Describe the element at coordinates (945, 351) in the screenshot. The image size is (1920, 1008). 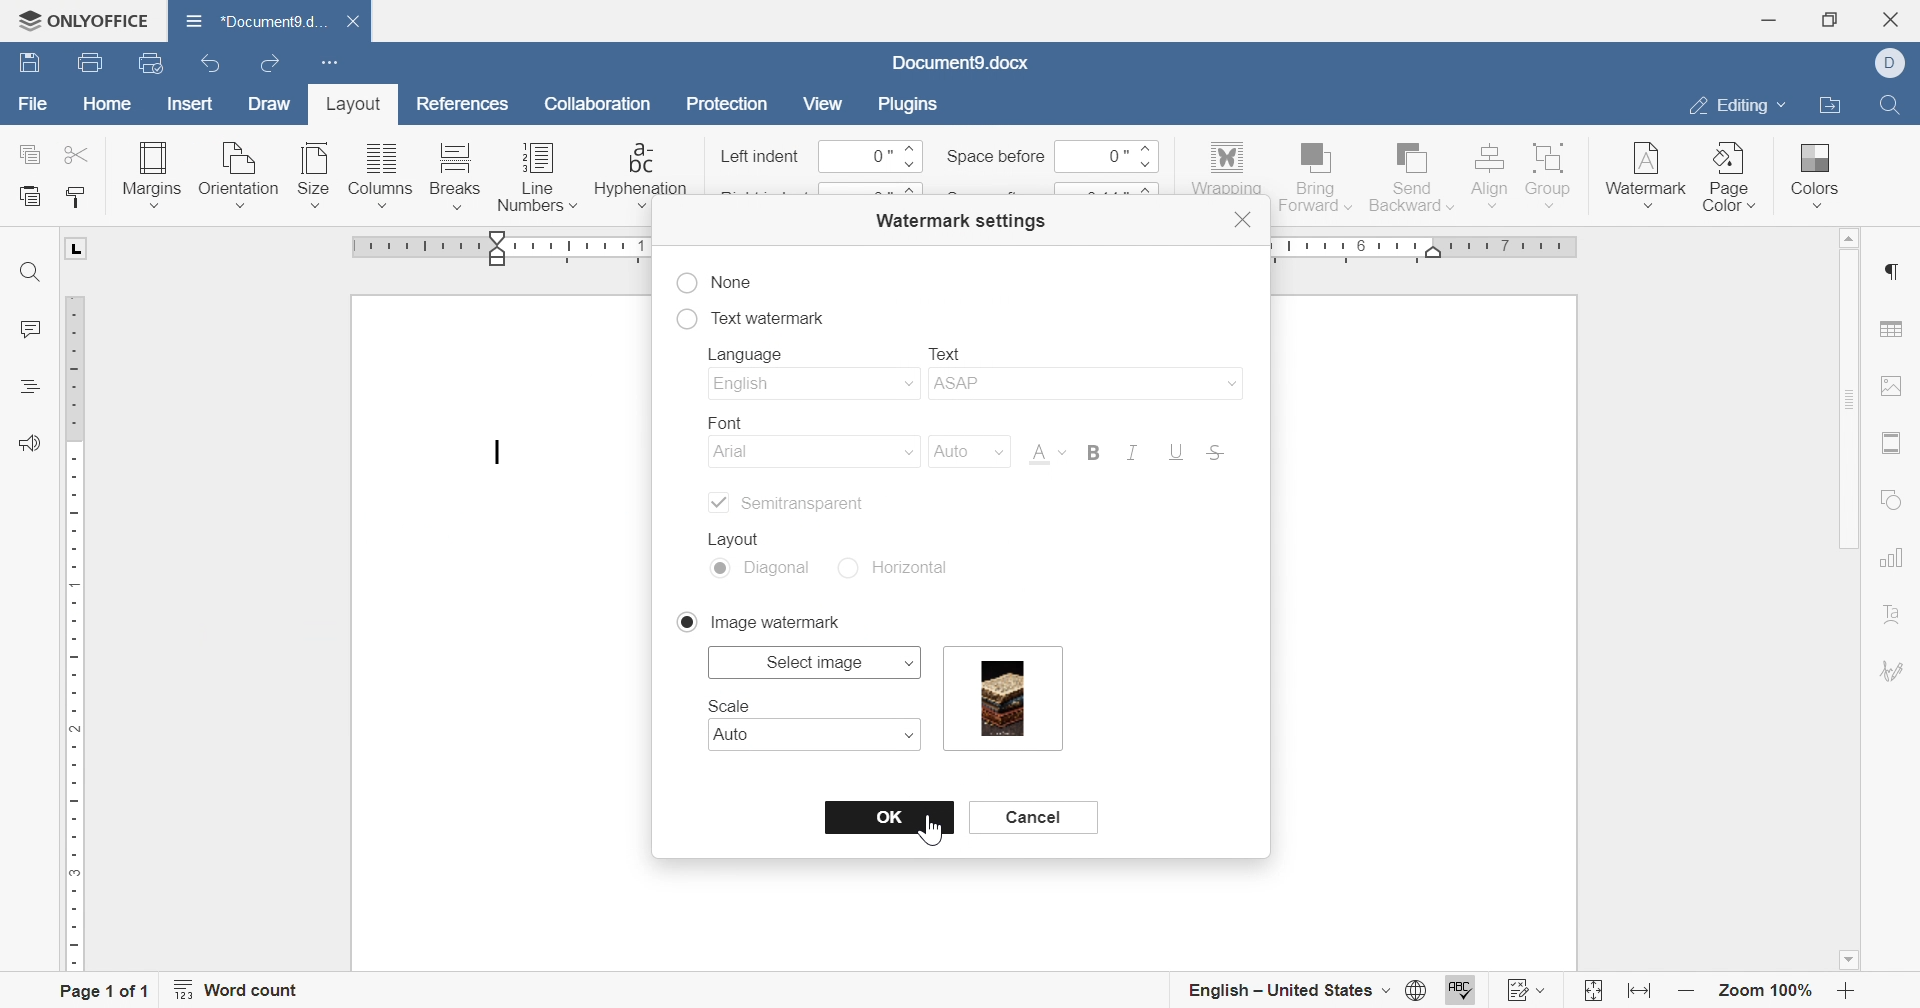
I see `text` at that location.